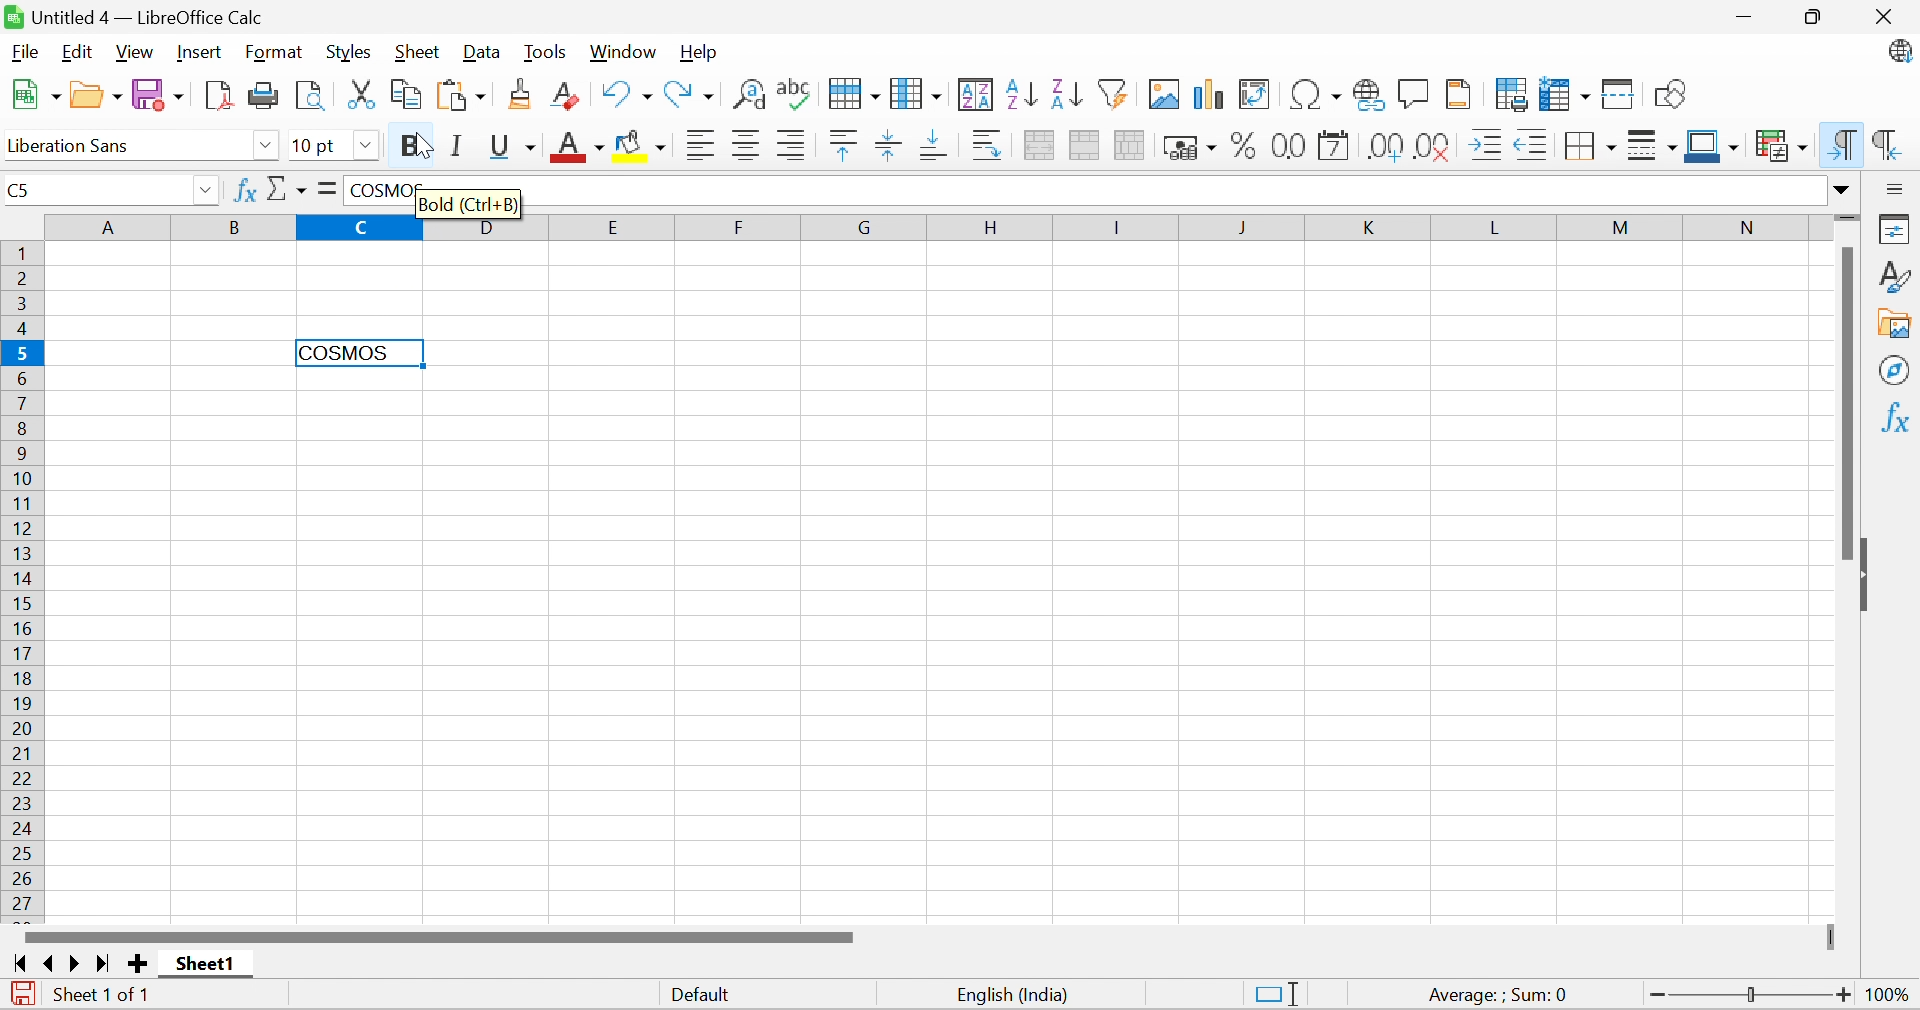 The image size is (1920, 1010). I want to click on Scroll Bar, so click(436, 938).